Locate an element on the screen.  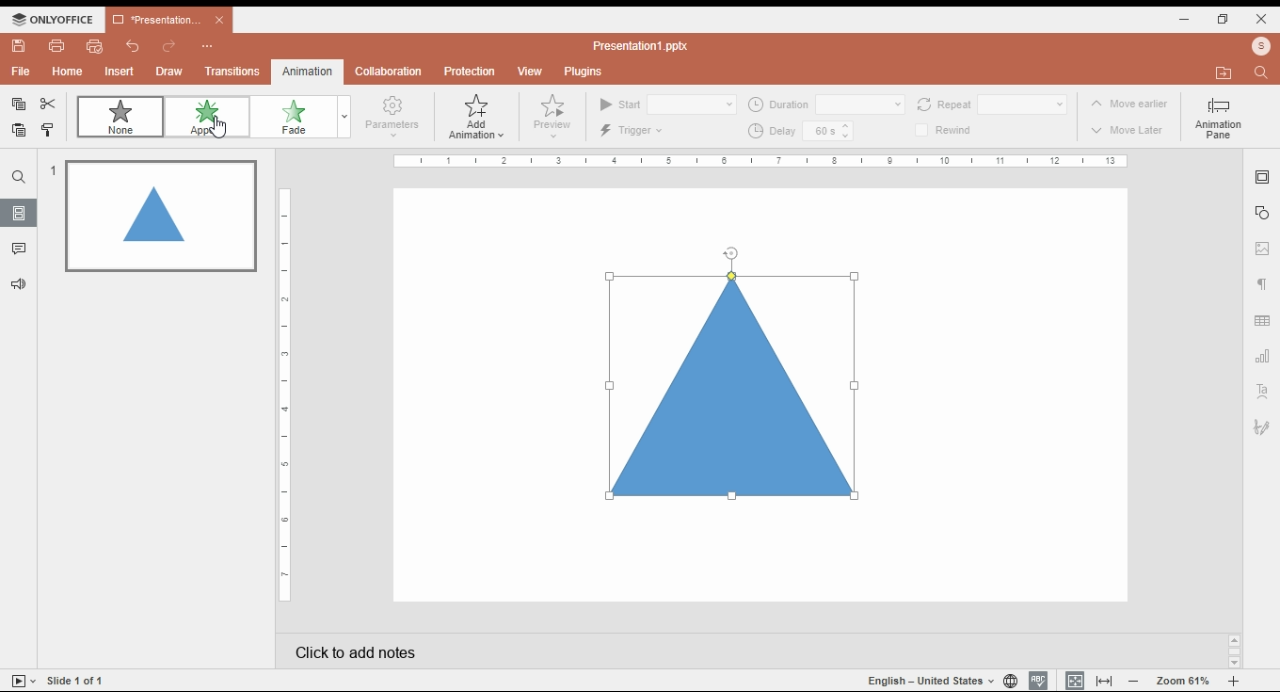
plugins is located at coordinates (582, 72).